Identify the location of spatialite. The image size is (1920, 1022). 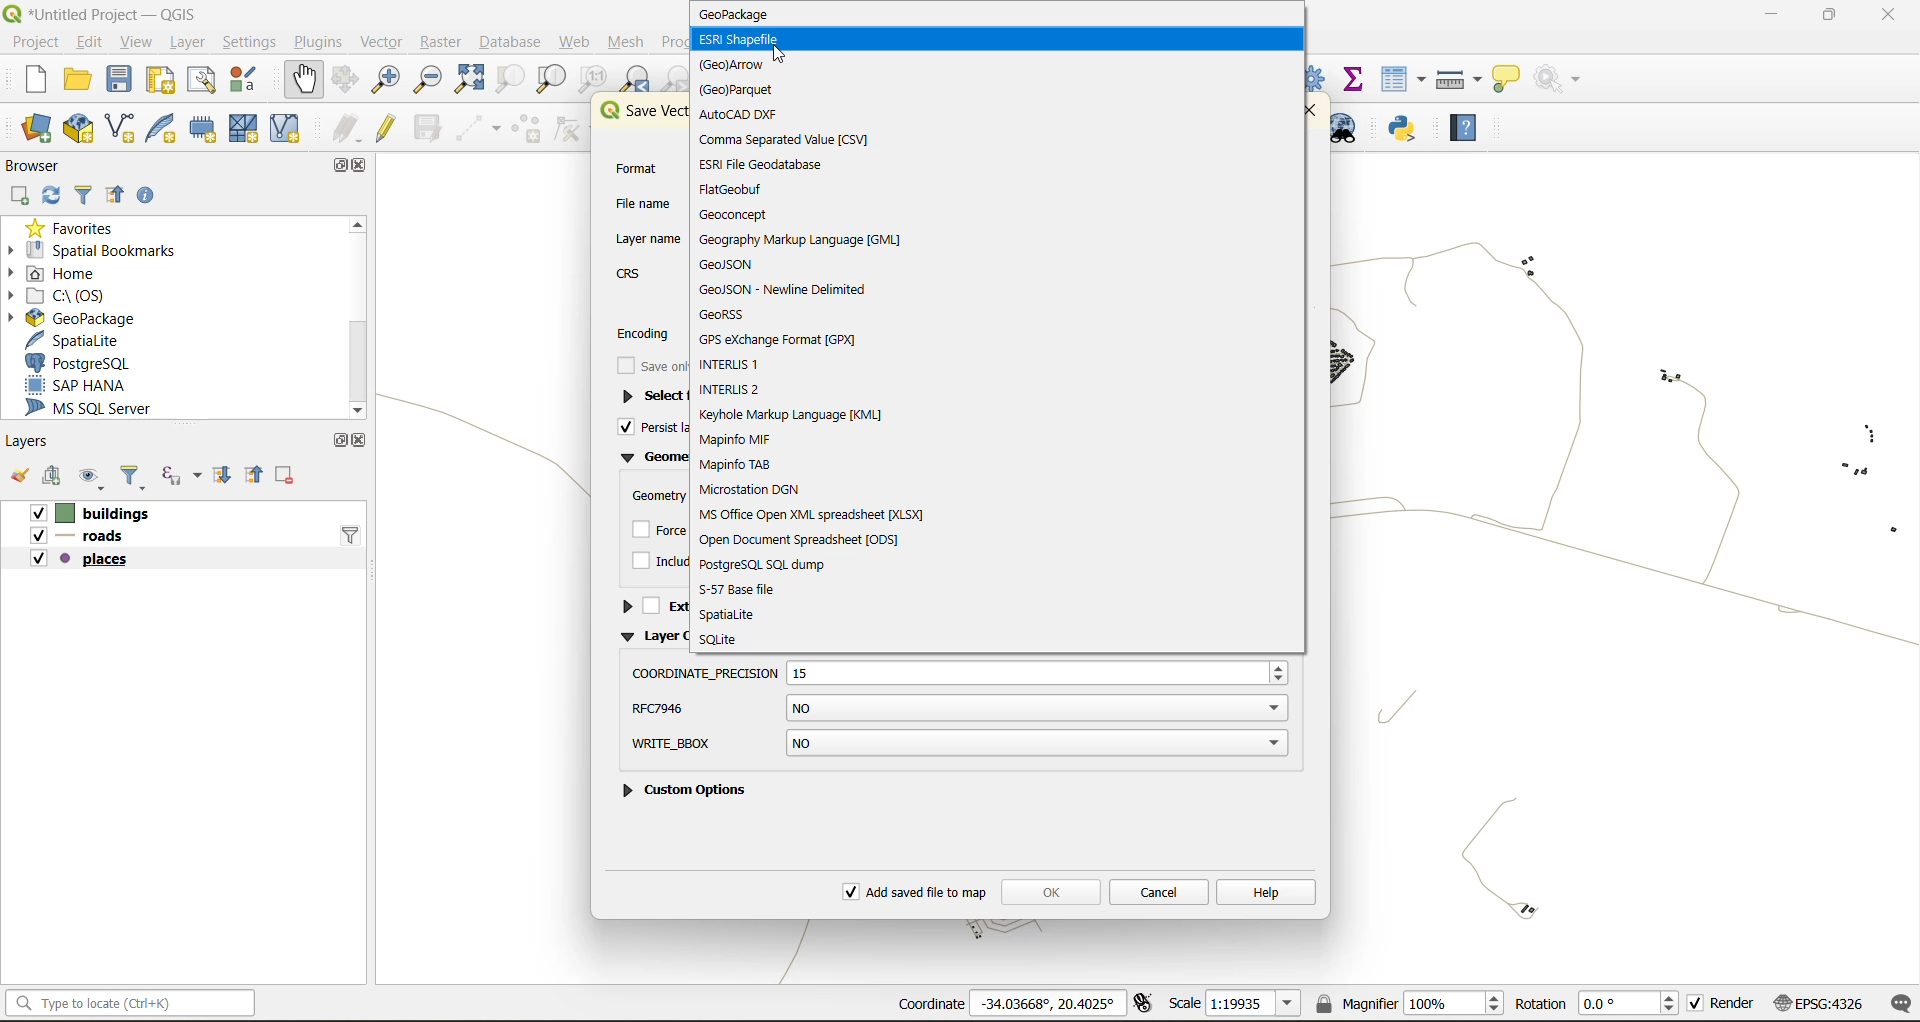
(73, 339).